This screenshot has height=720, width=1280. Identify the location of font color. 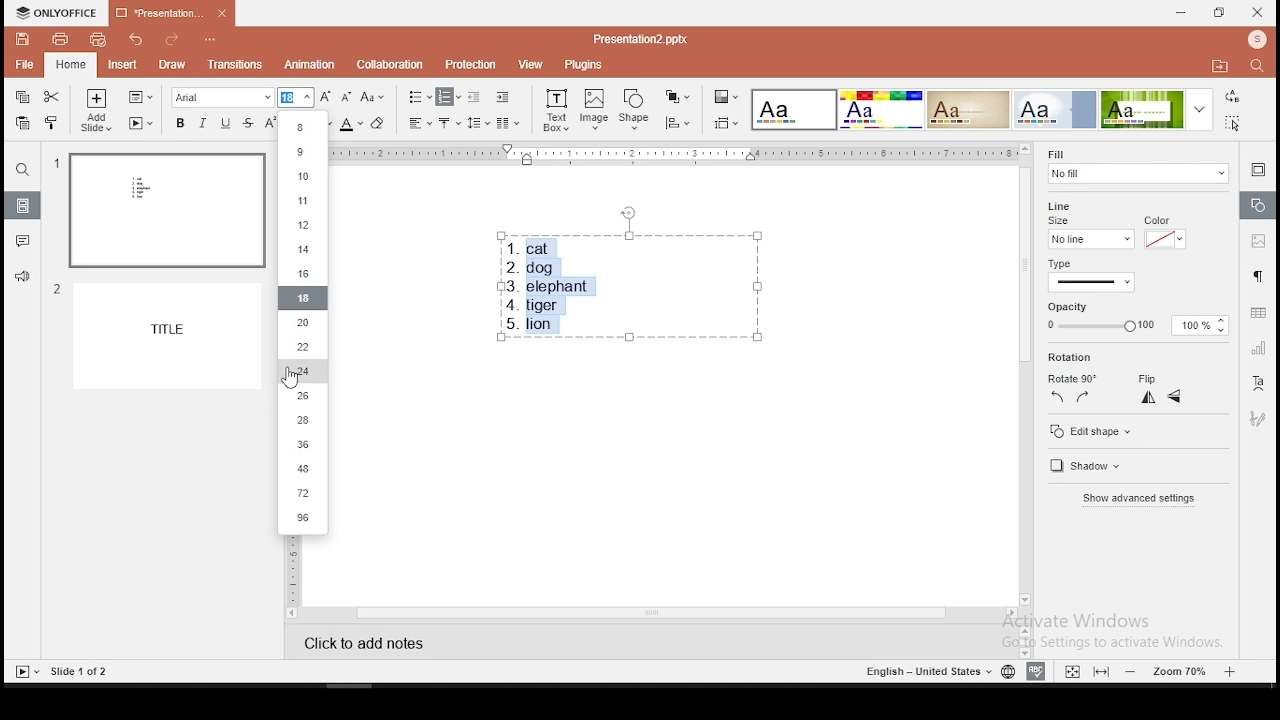
(350, 123).